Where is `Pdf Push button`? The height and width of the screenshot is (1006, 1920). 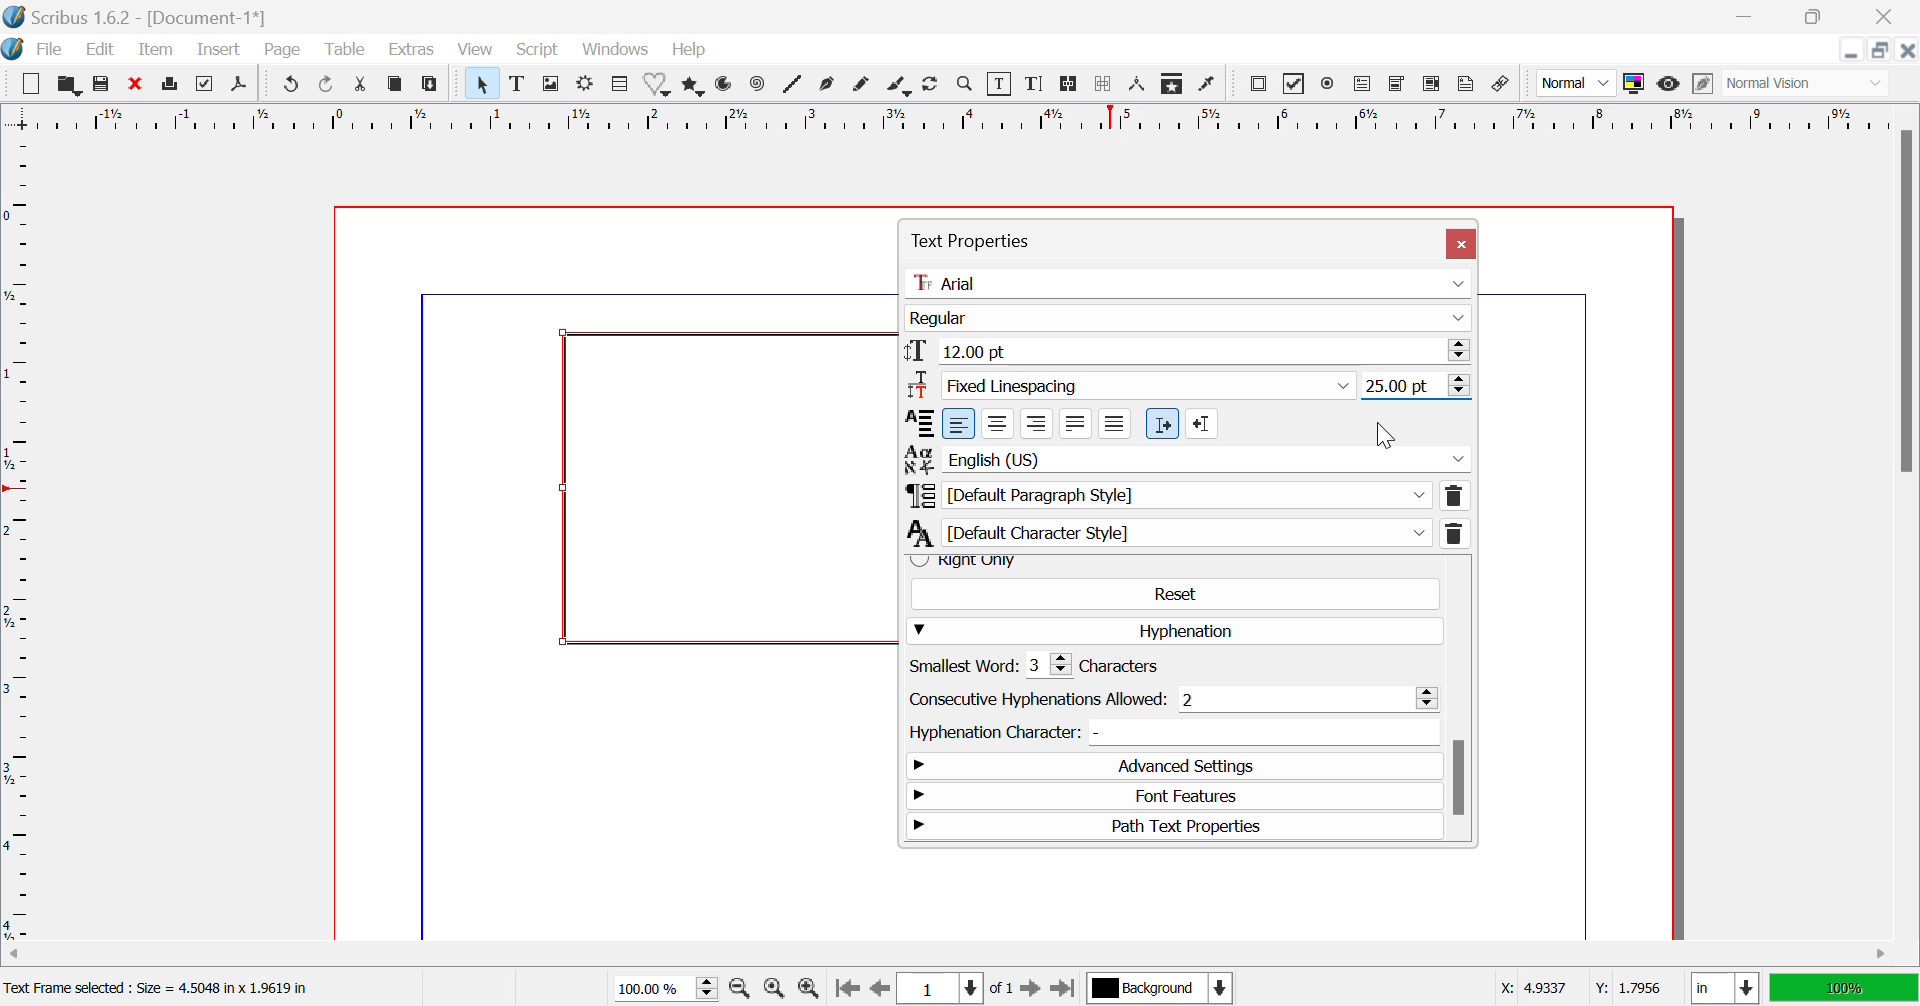
Pdf Push button is located at coordinates (1259, 86).